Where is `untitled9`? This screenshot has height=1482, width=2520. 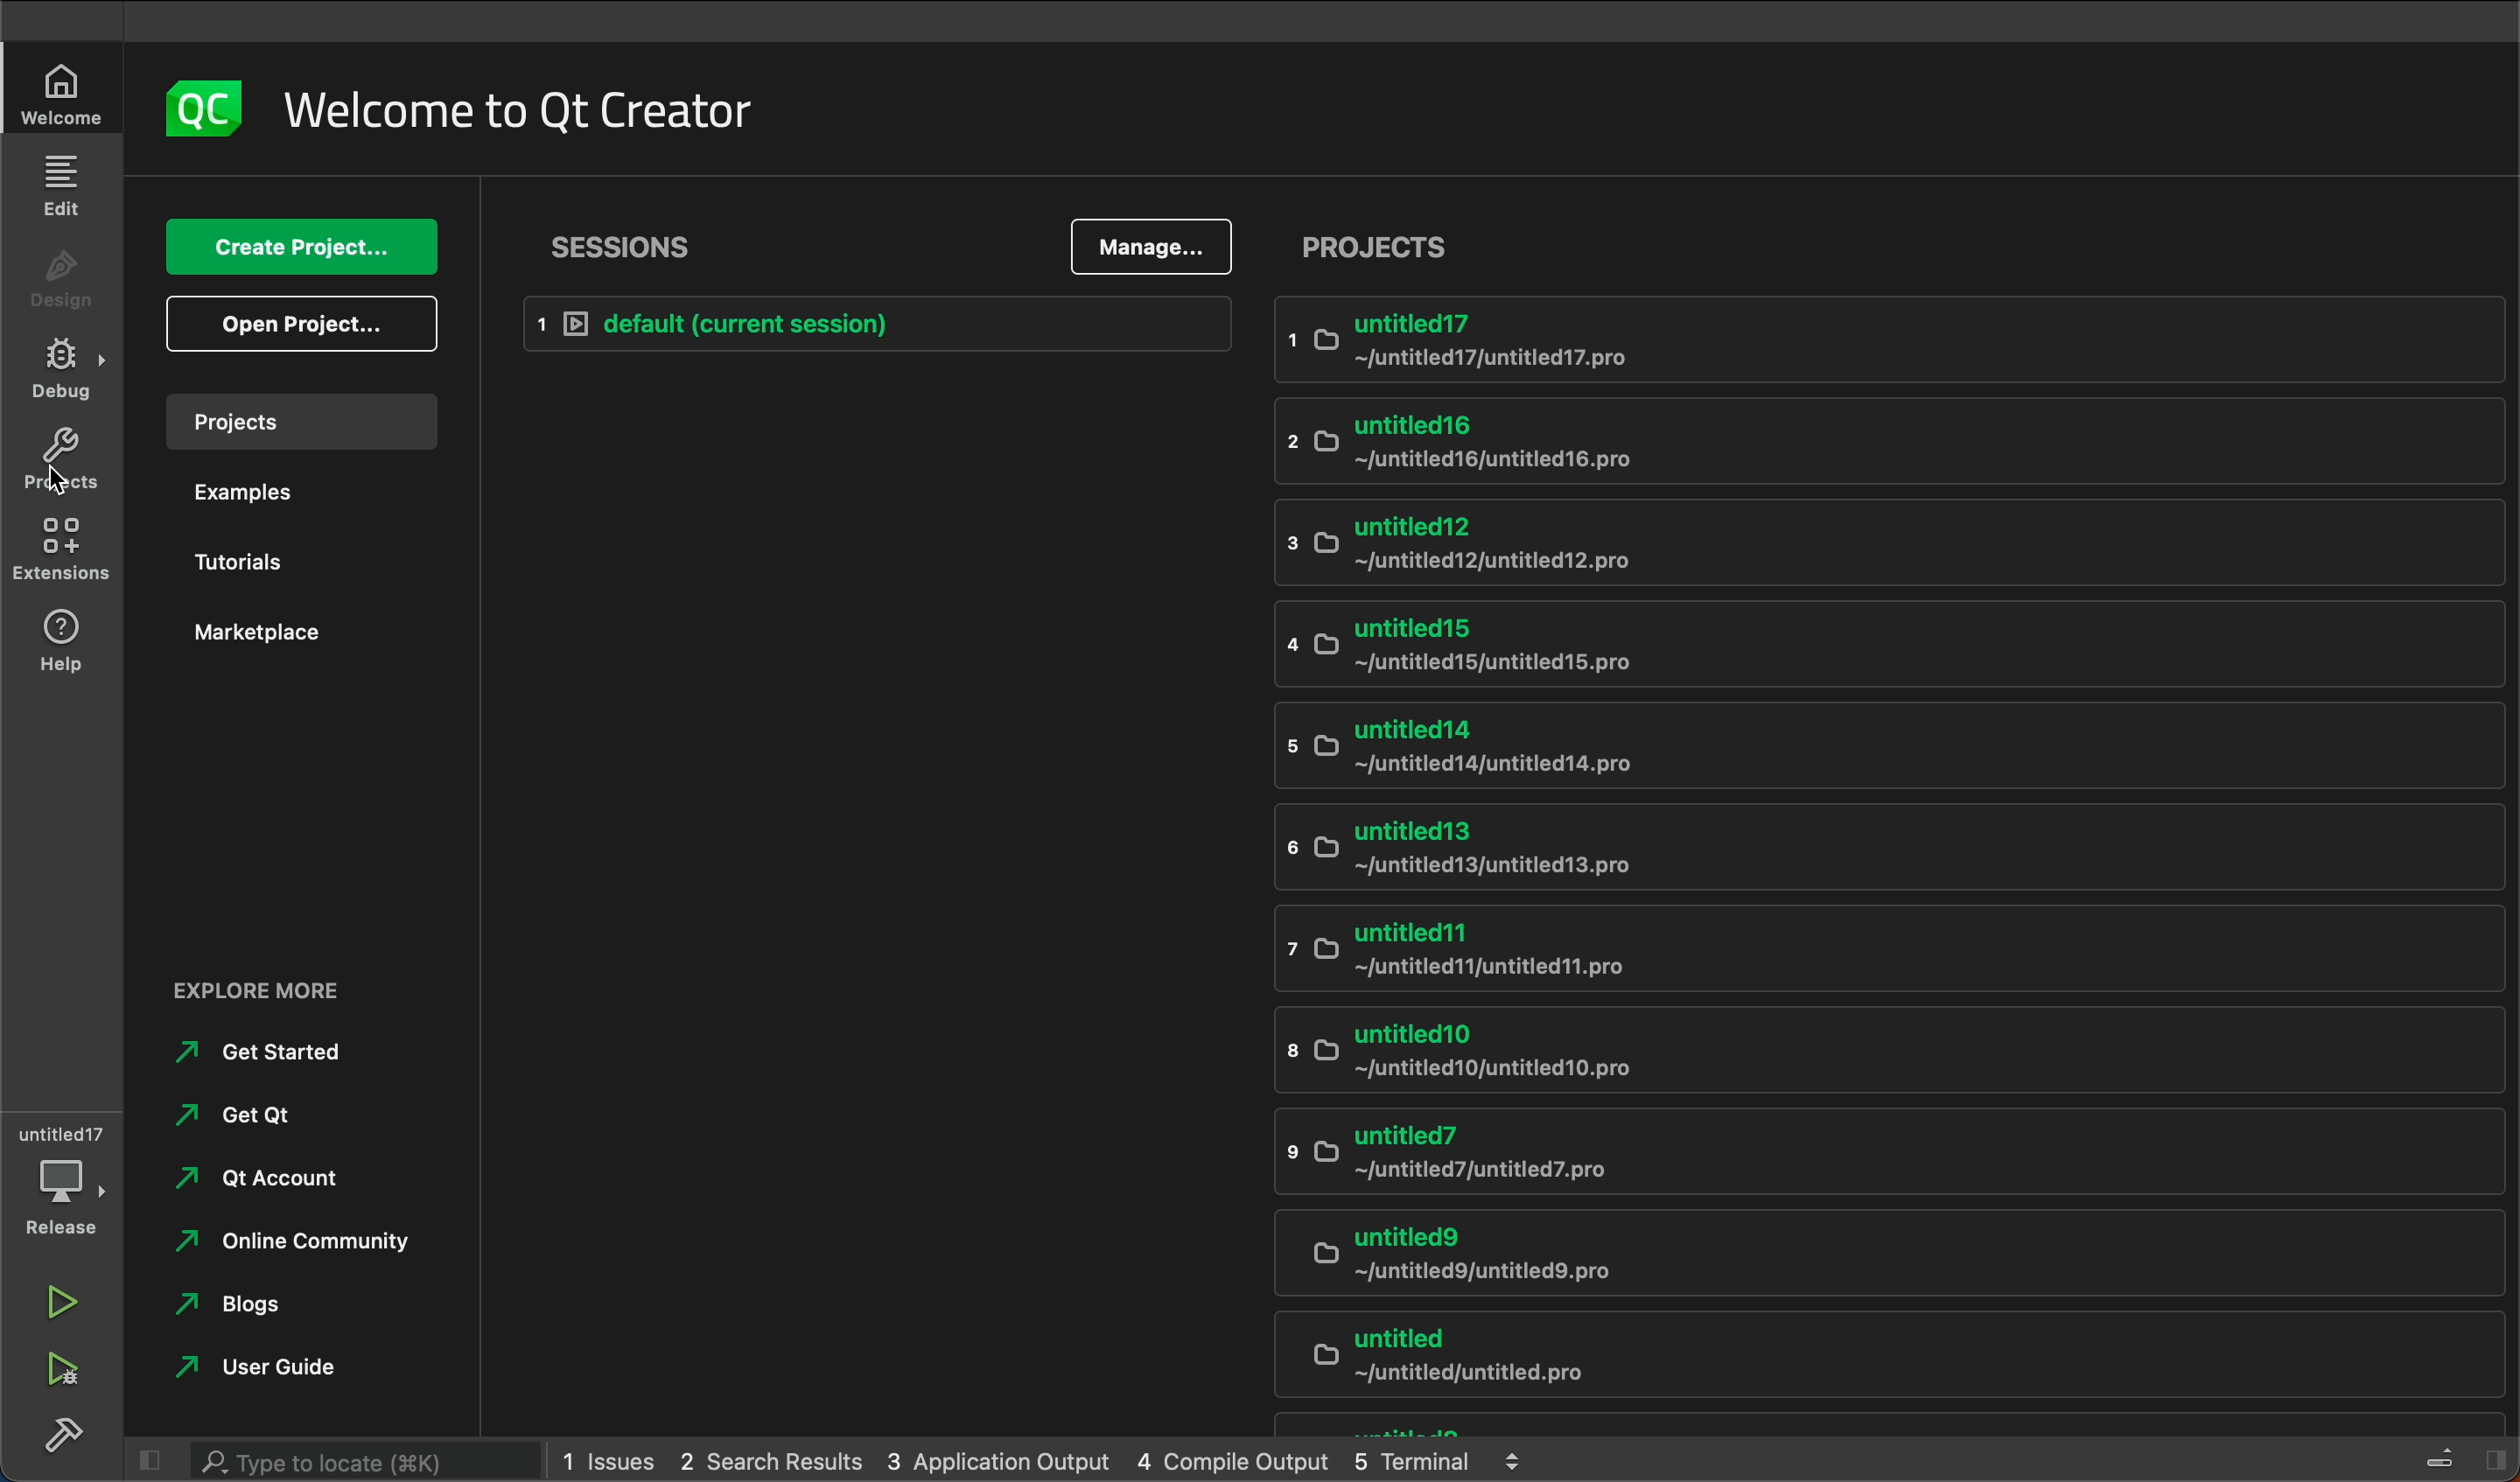 untitled9 is located at coordinates (1708, 1259).